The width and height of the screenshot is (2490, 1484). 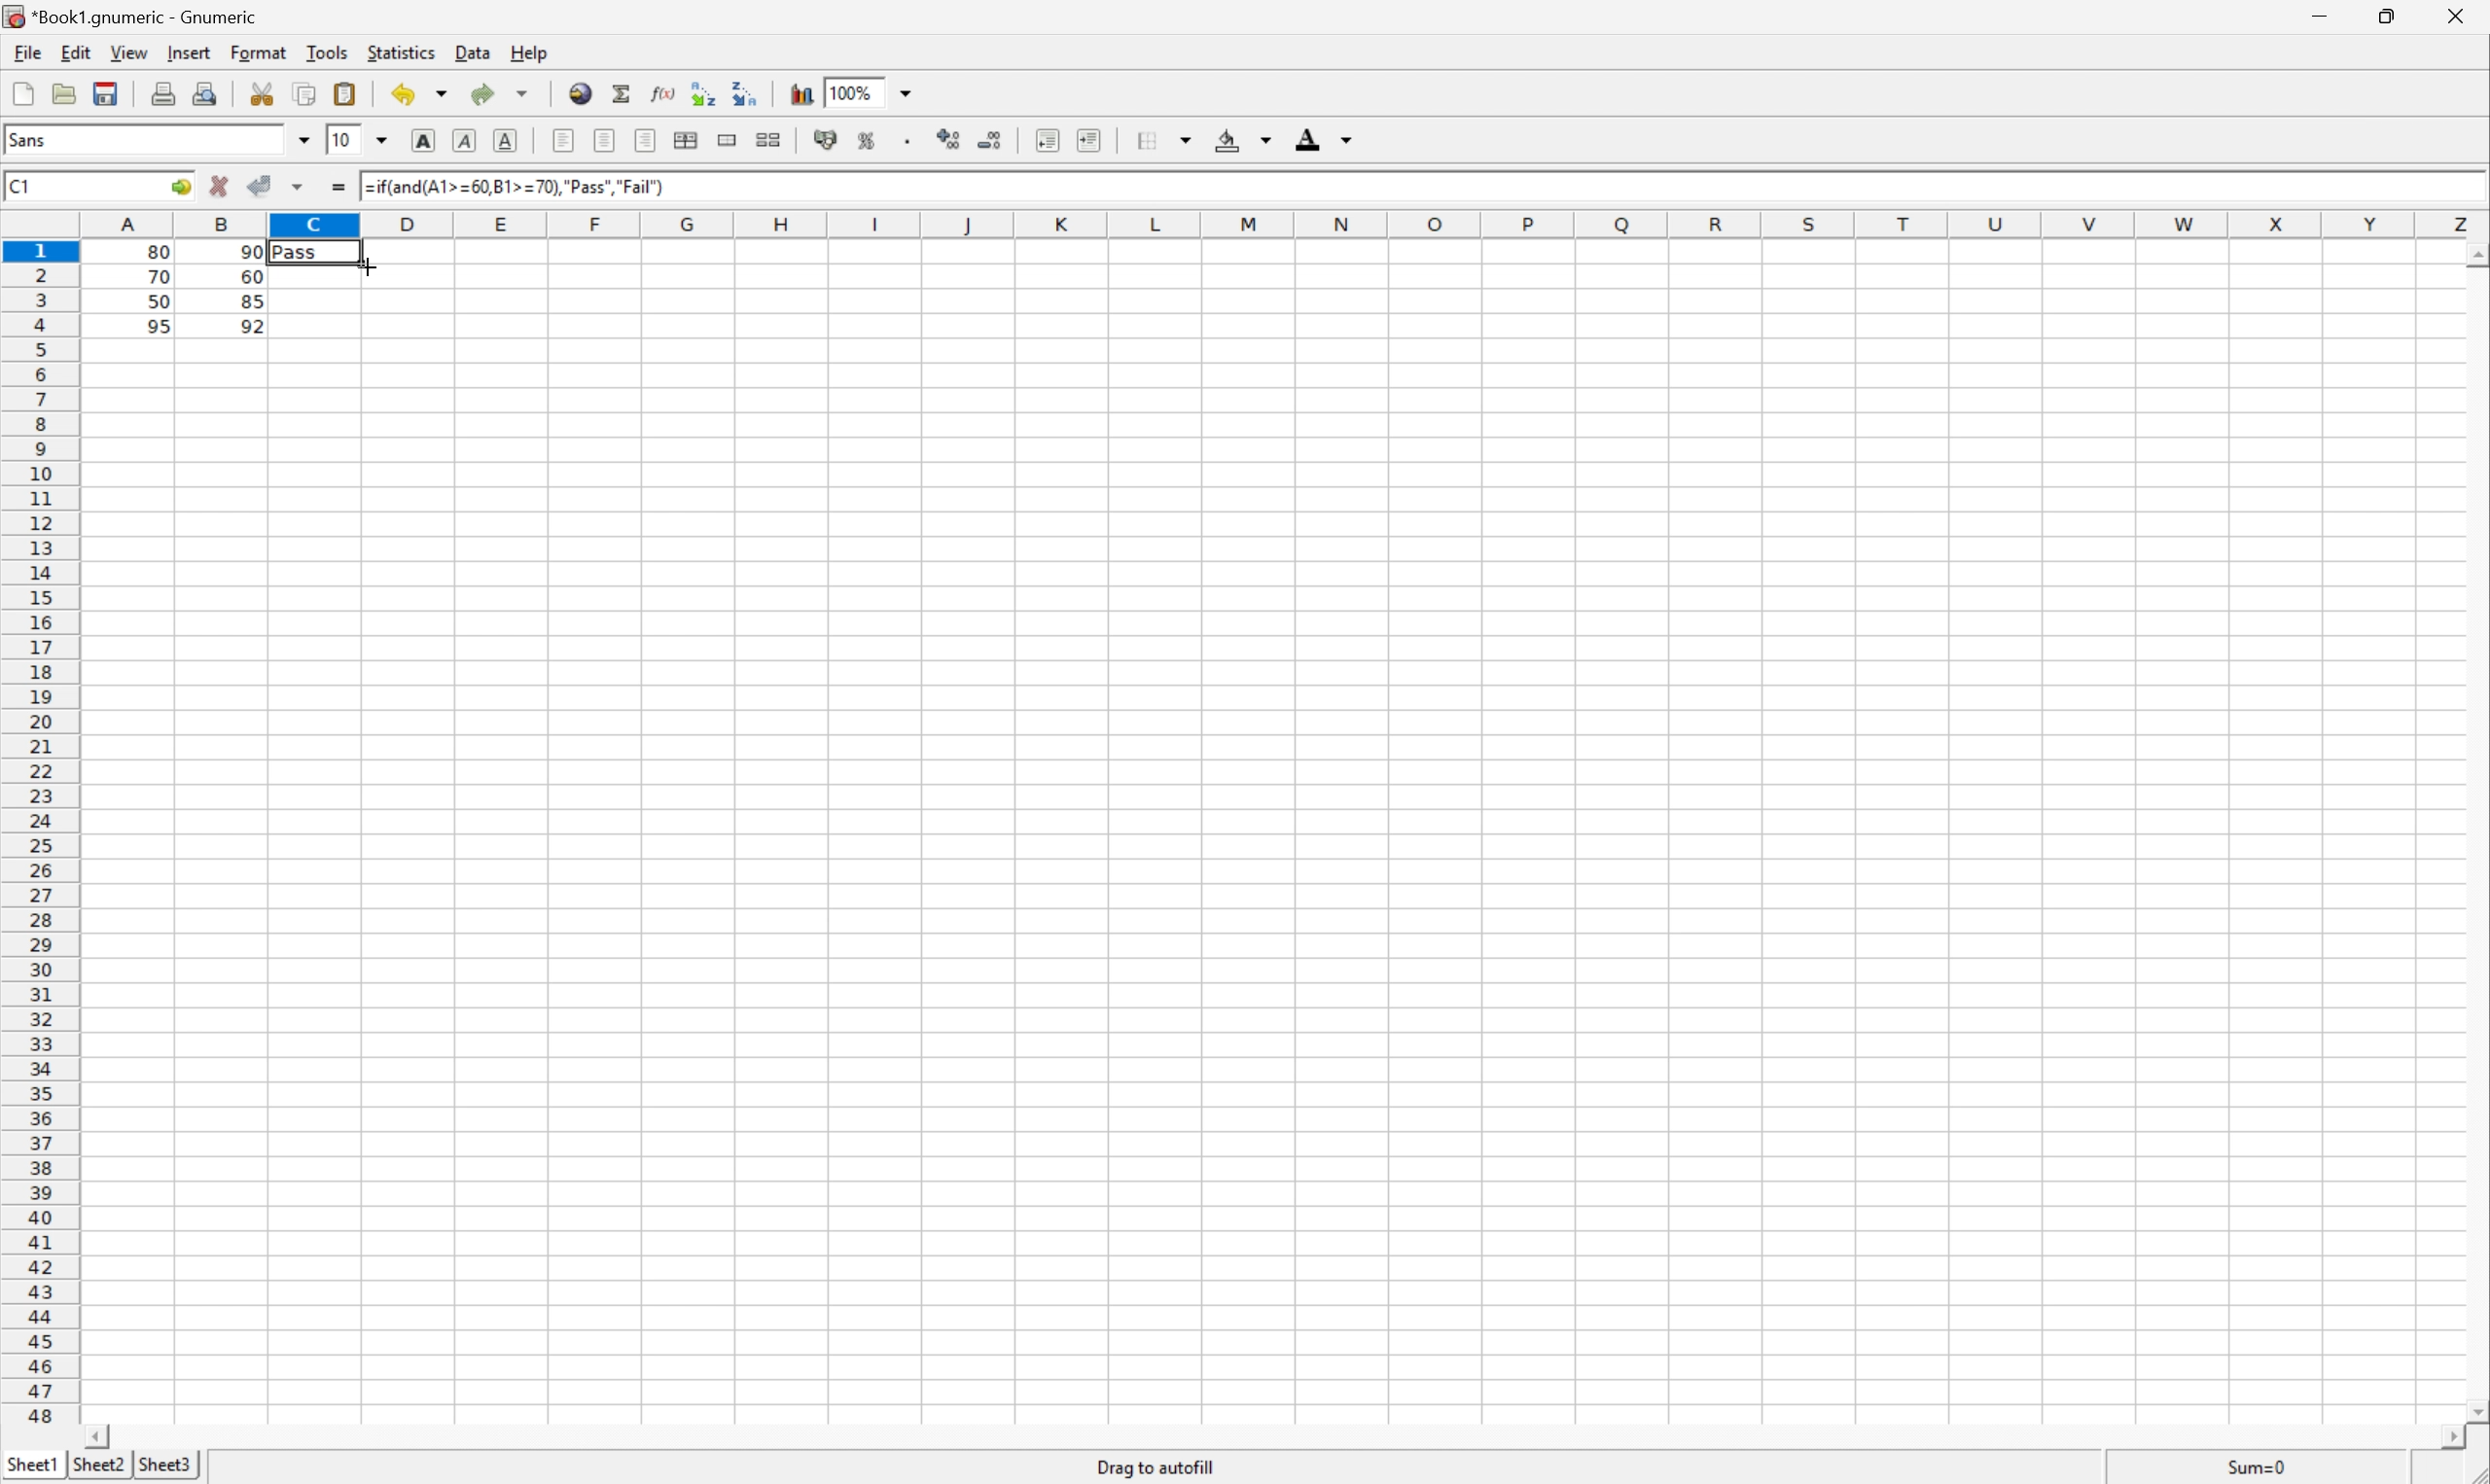 What do you see at coordinates (2389, 13) in the screenshot?
I see `Restore Down` at bounding box center [2389, 13].